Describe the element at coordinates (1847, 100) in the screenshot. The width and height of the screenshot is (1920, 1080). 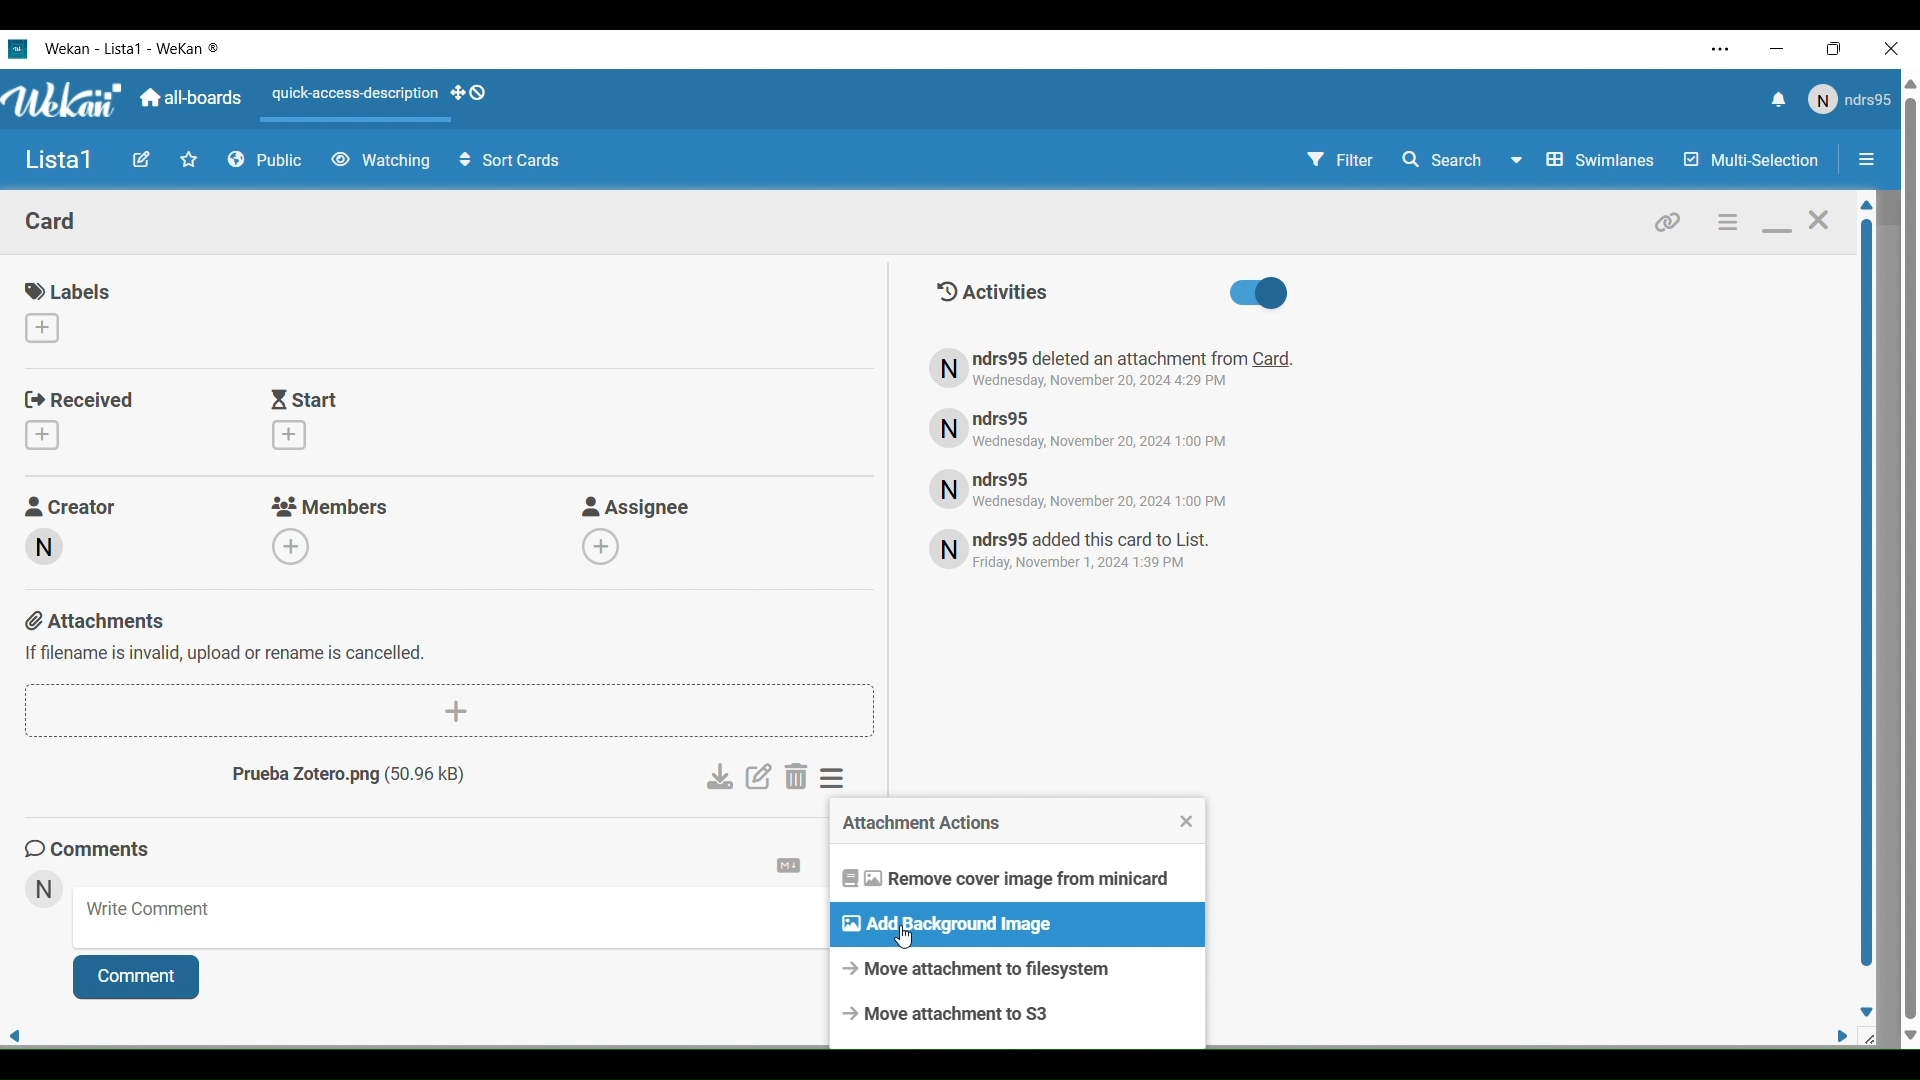
I see `User` at that location.